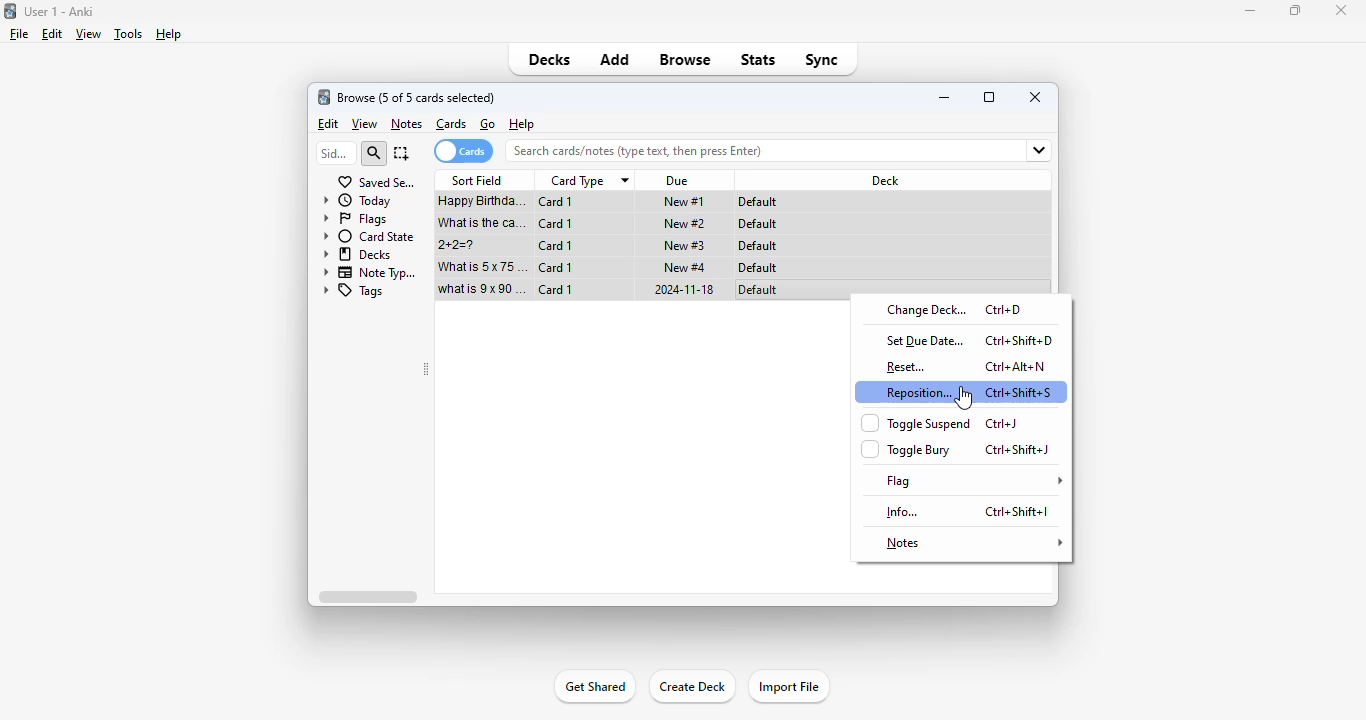 This screenshot has height=720, width=1366. What do you see at coordinates (356, 201) in the screenshot?
I see `today` at bounding box center [356, 201].